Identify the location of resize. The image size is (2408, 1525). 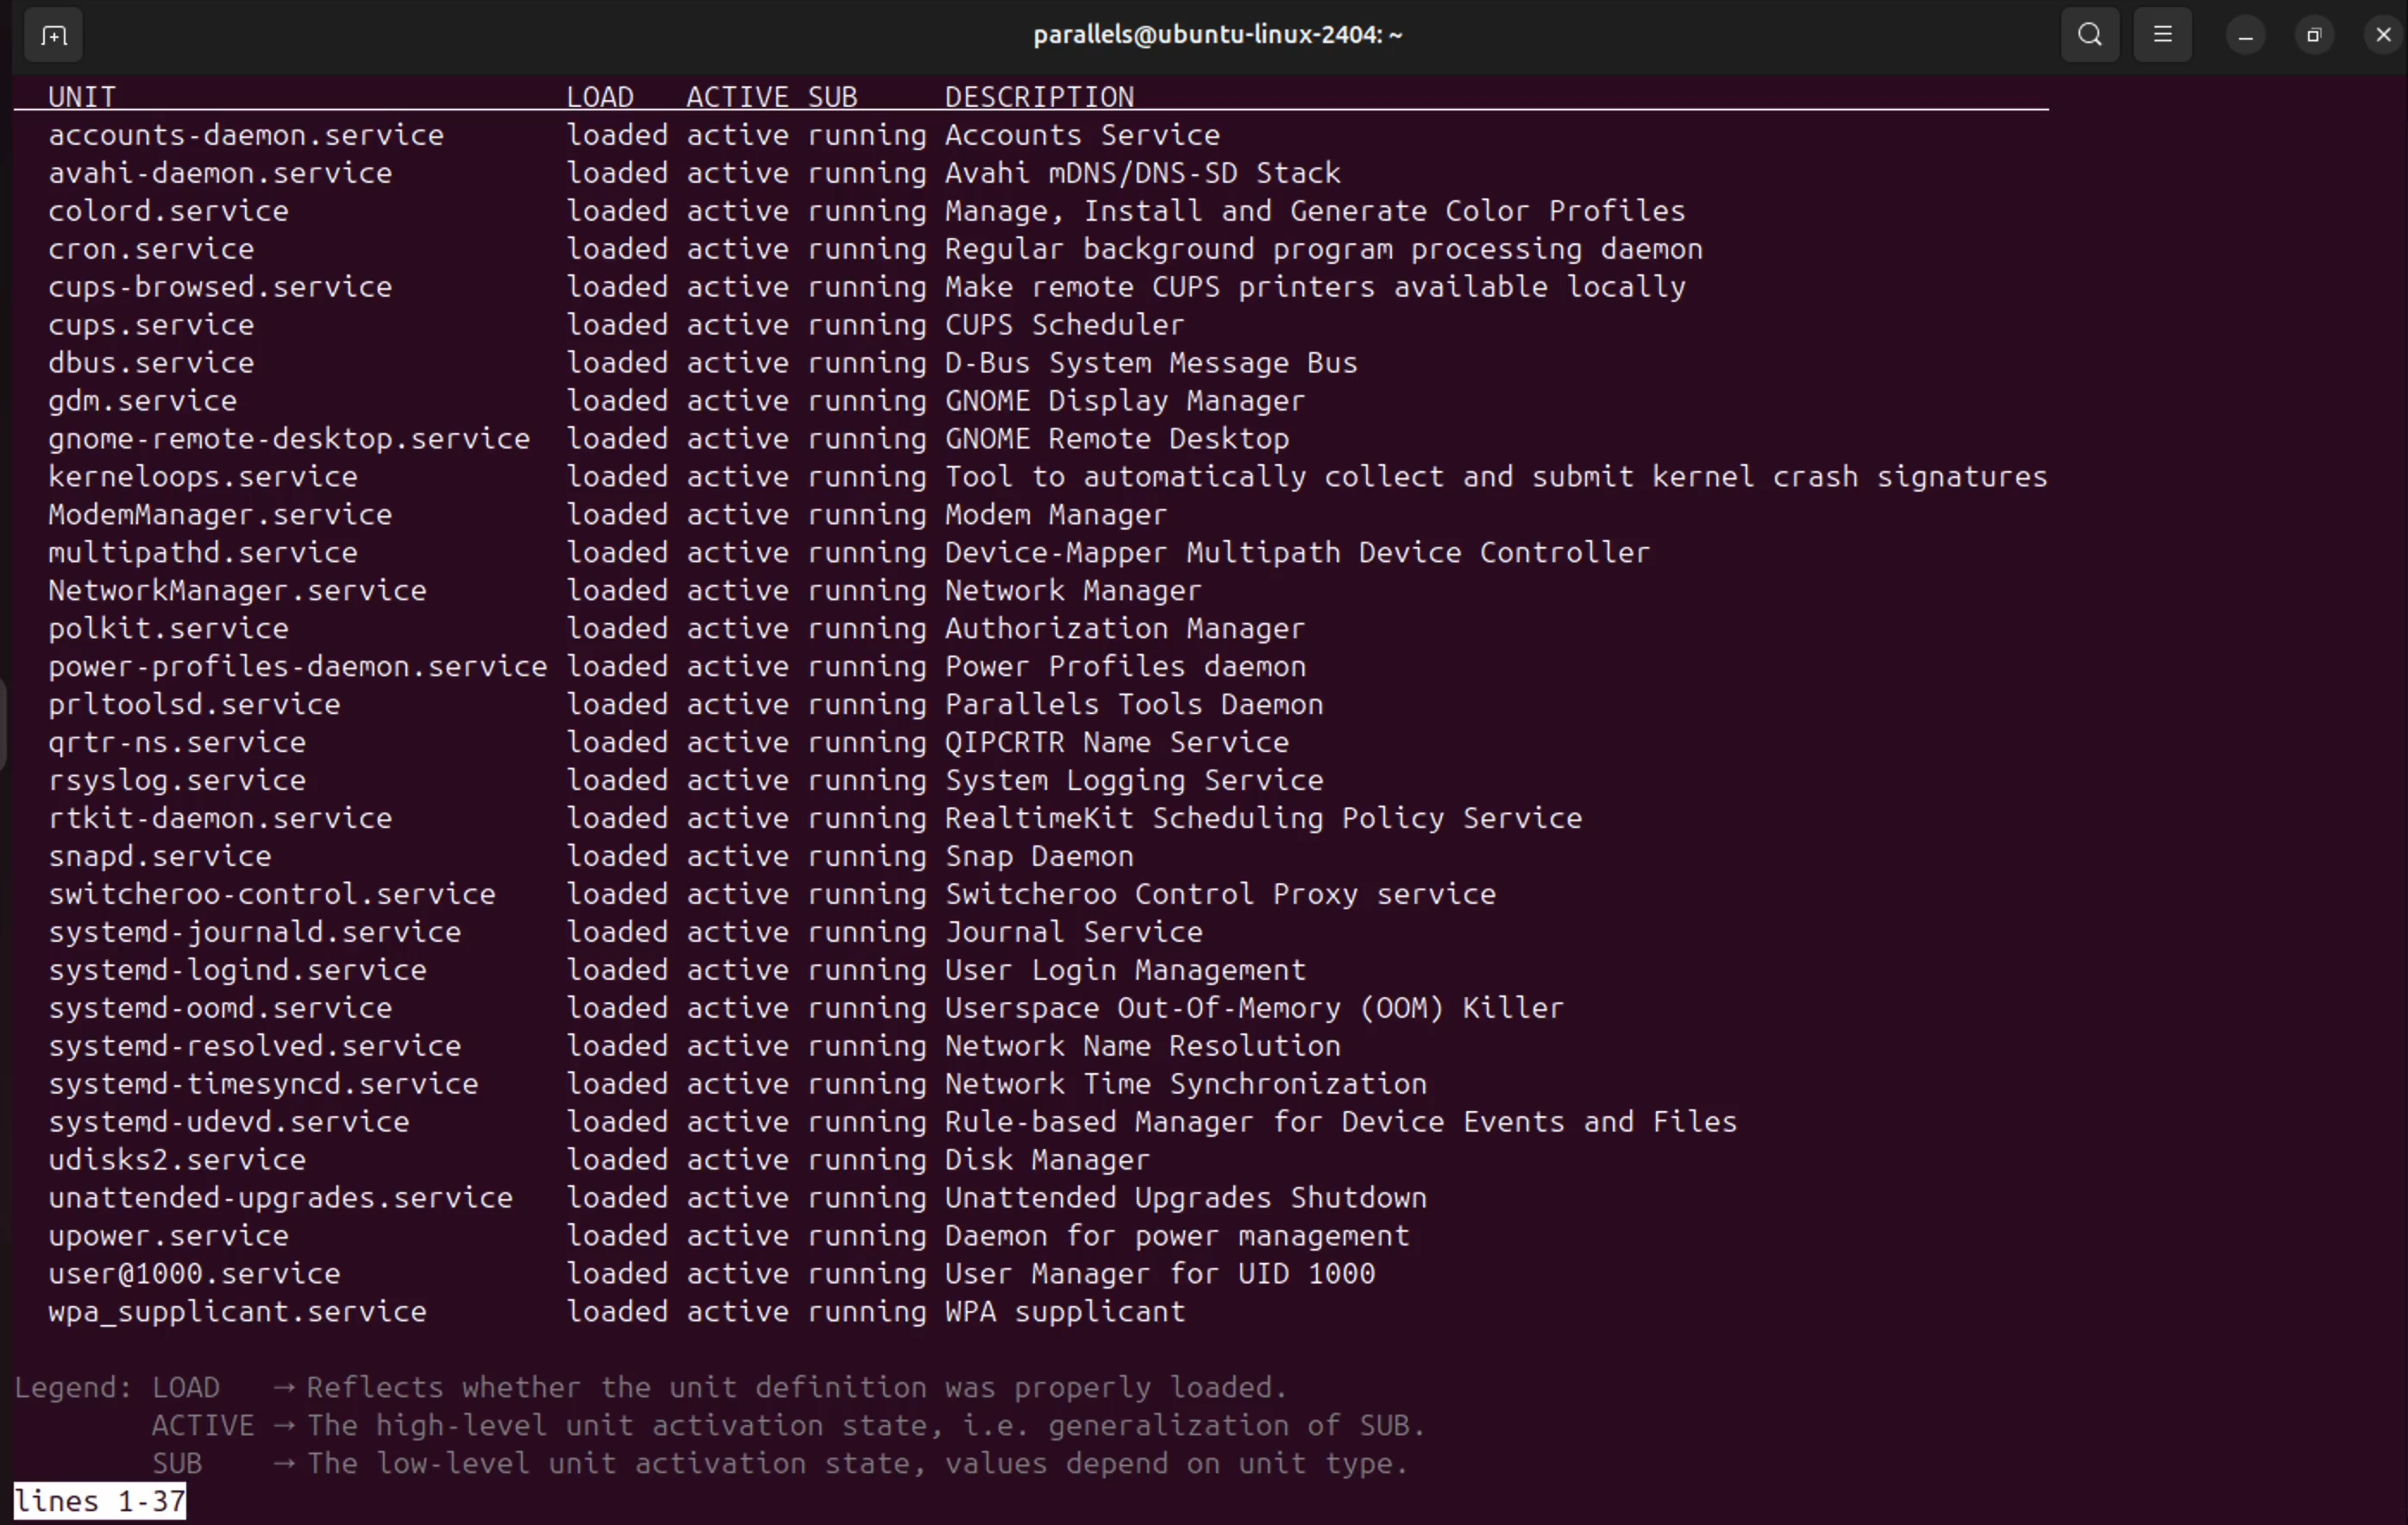
(2312, 34).